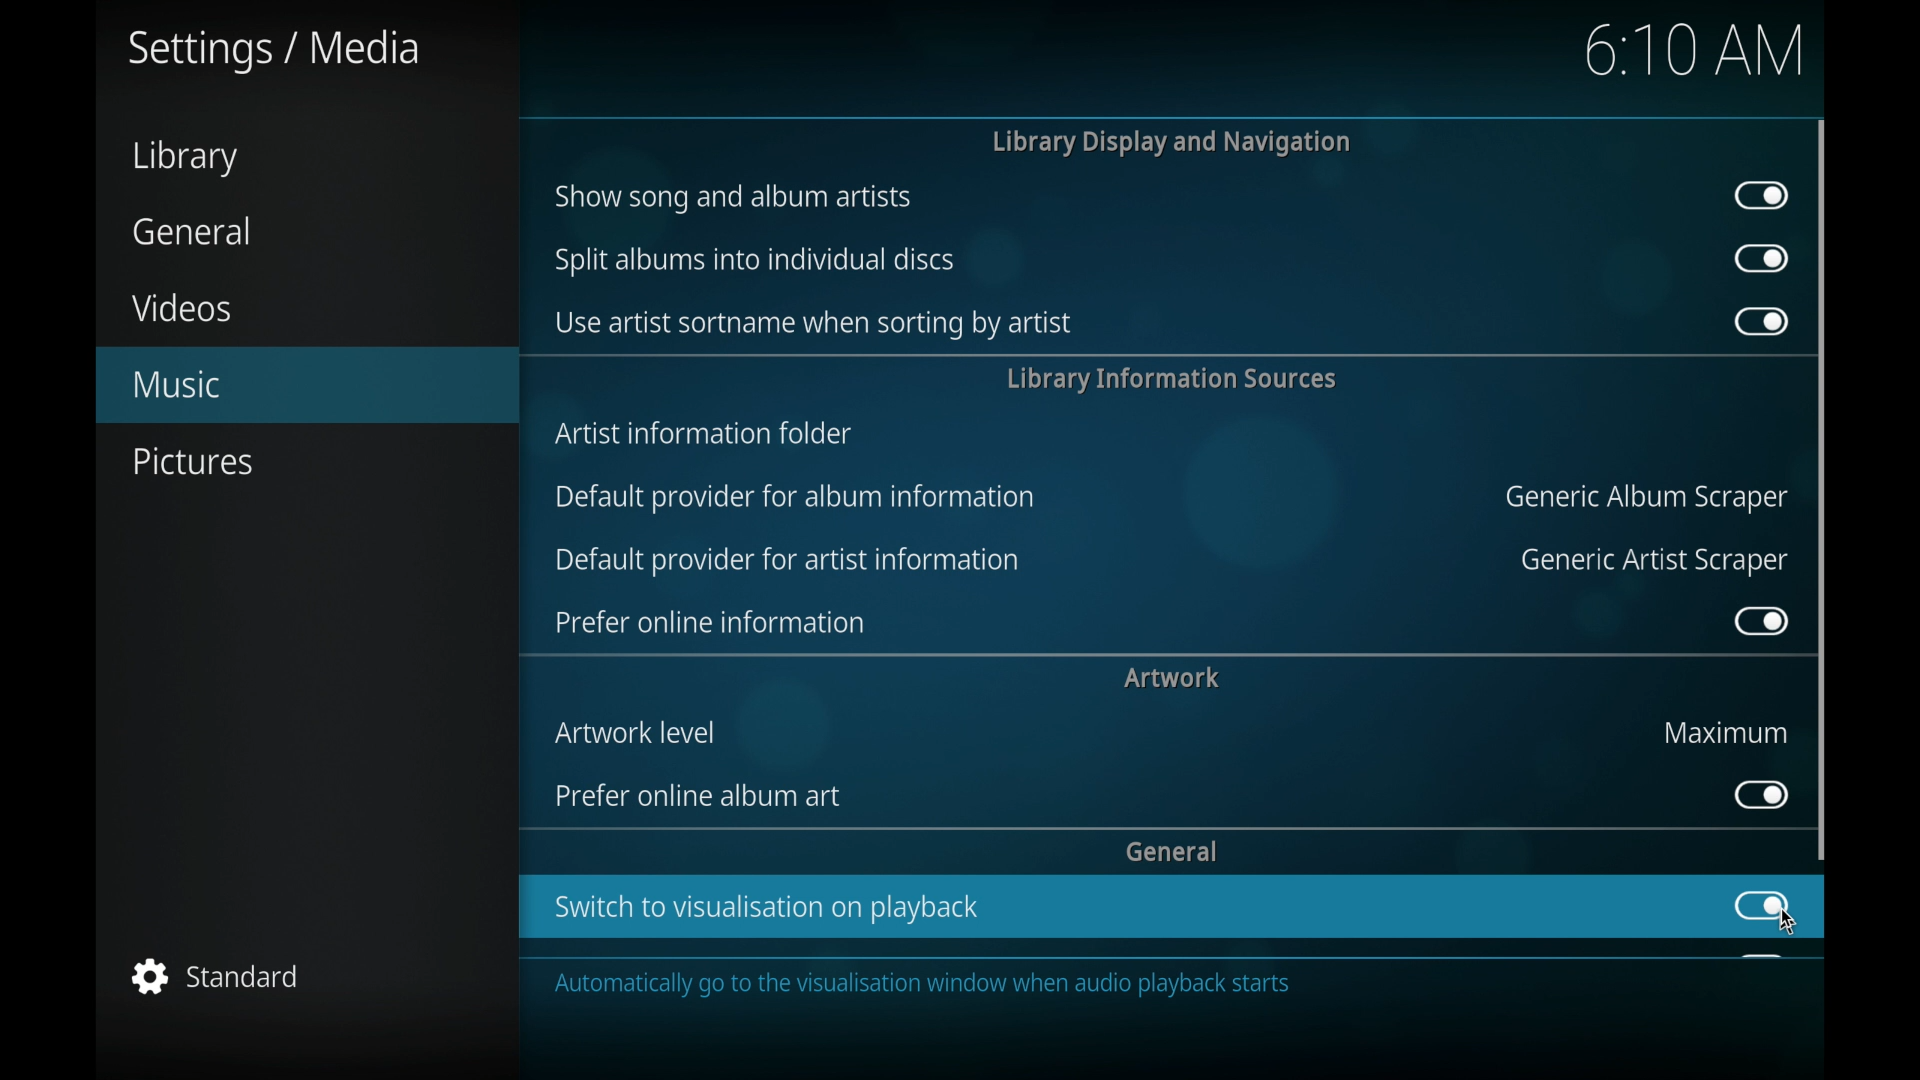 The width and height of the screenshot is (1920, 1080). I want to click on artwork level, so click(640, 732).